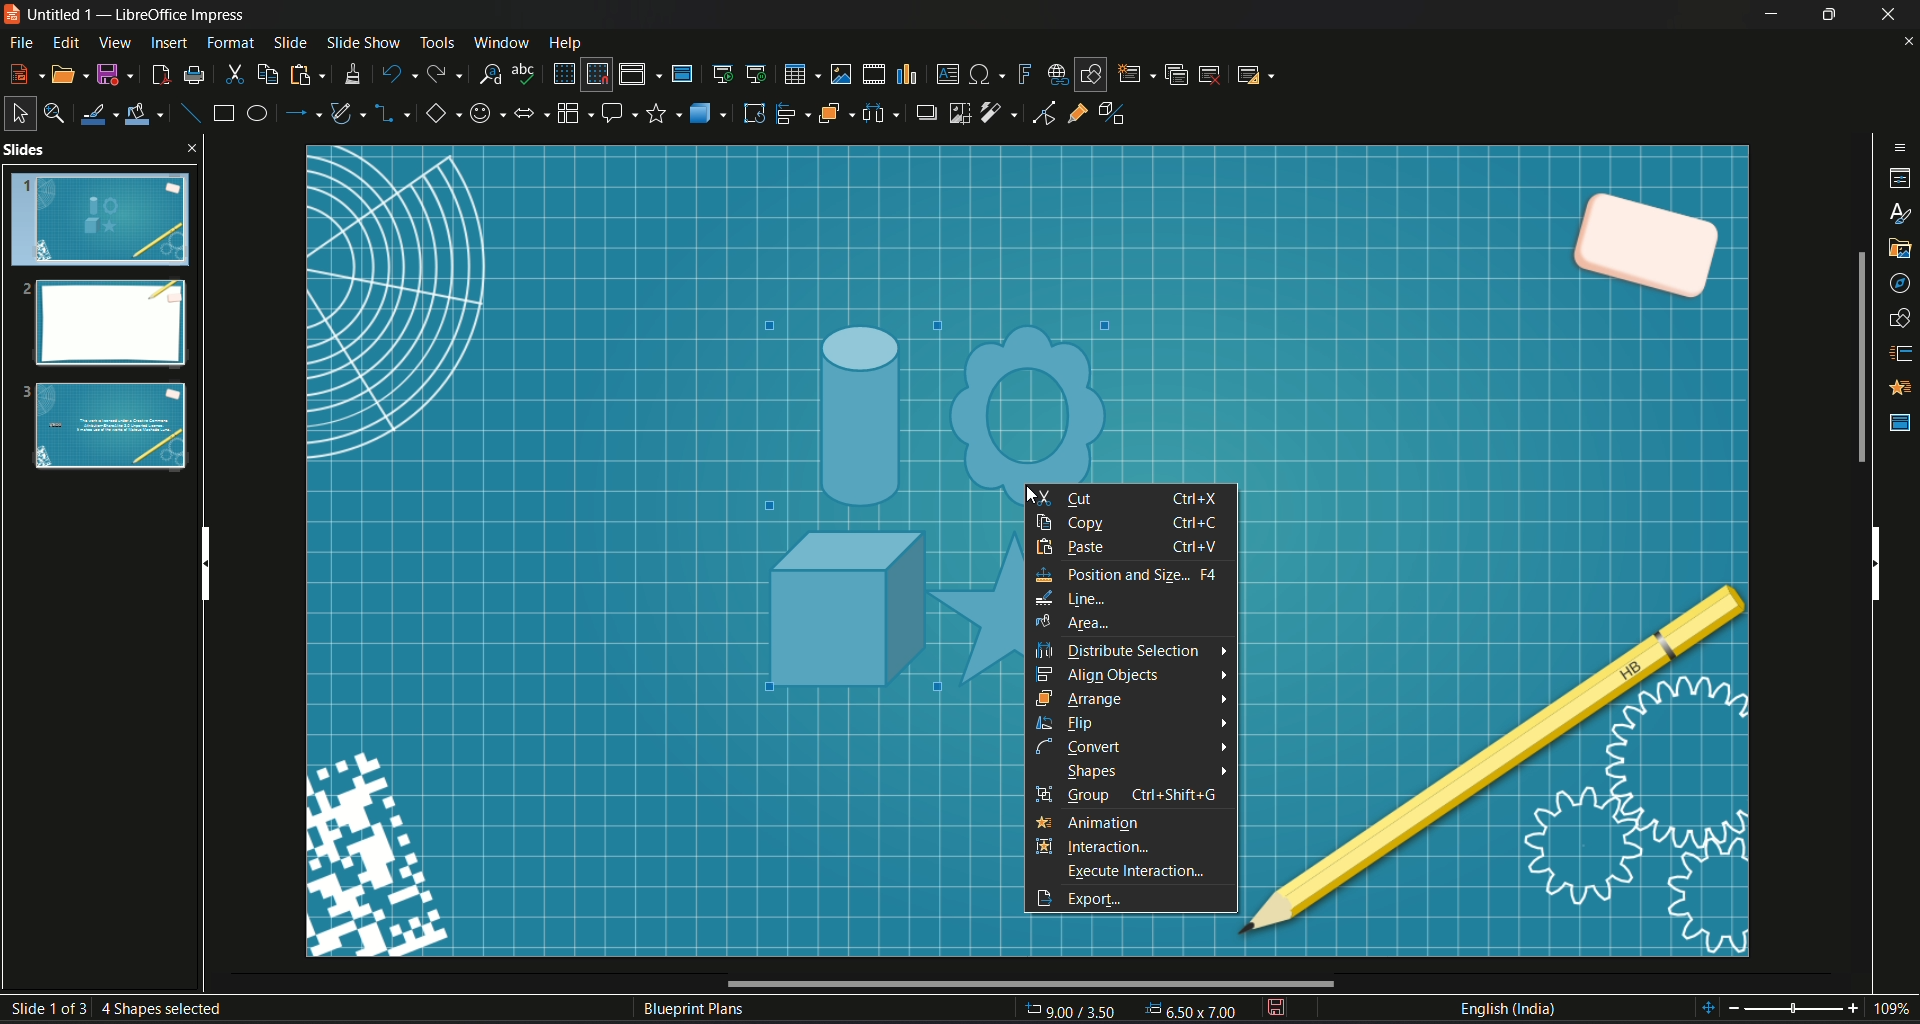  I want to click on align objects, so click(1102, 676).